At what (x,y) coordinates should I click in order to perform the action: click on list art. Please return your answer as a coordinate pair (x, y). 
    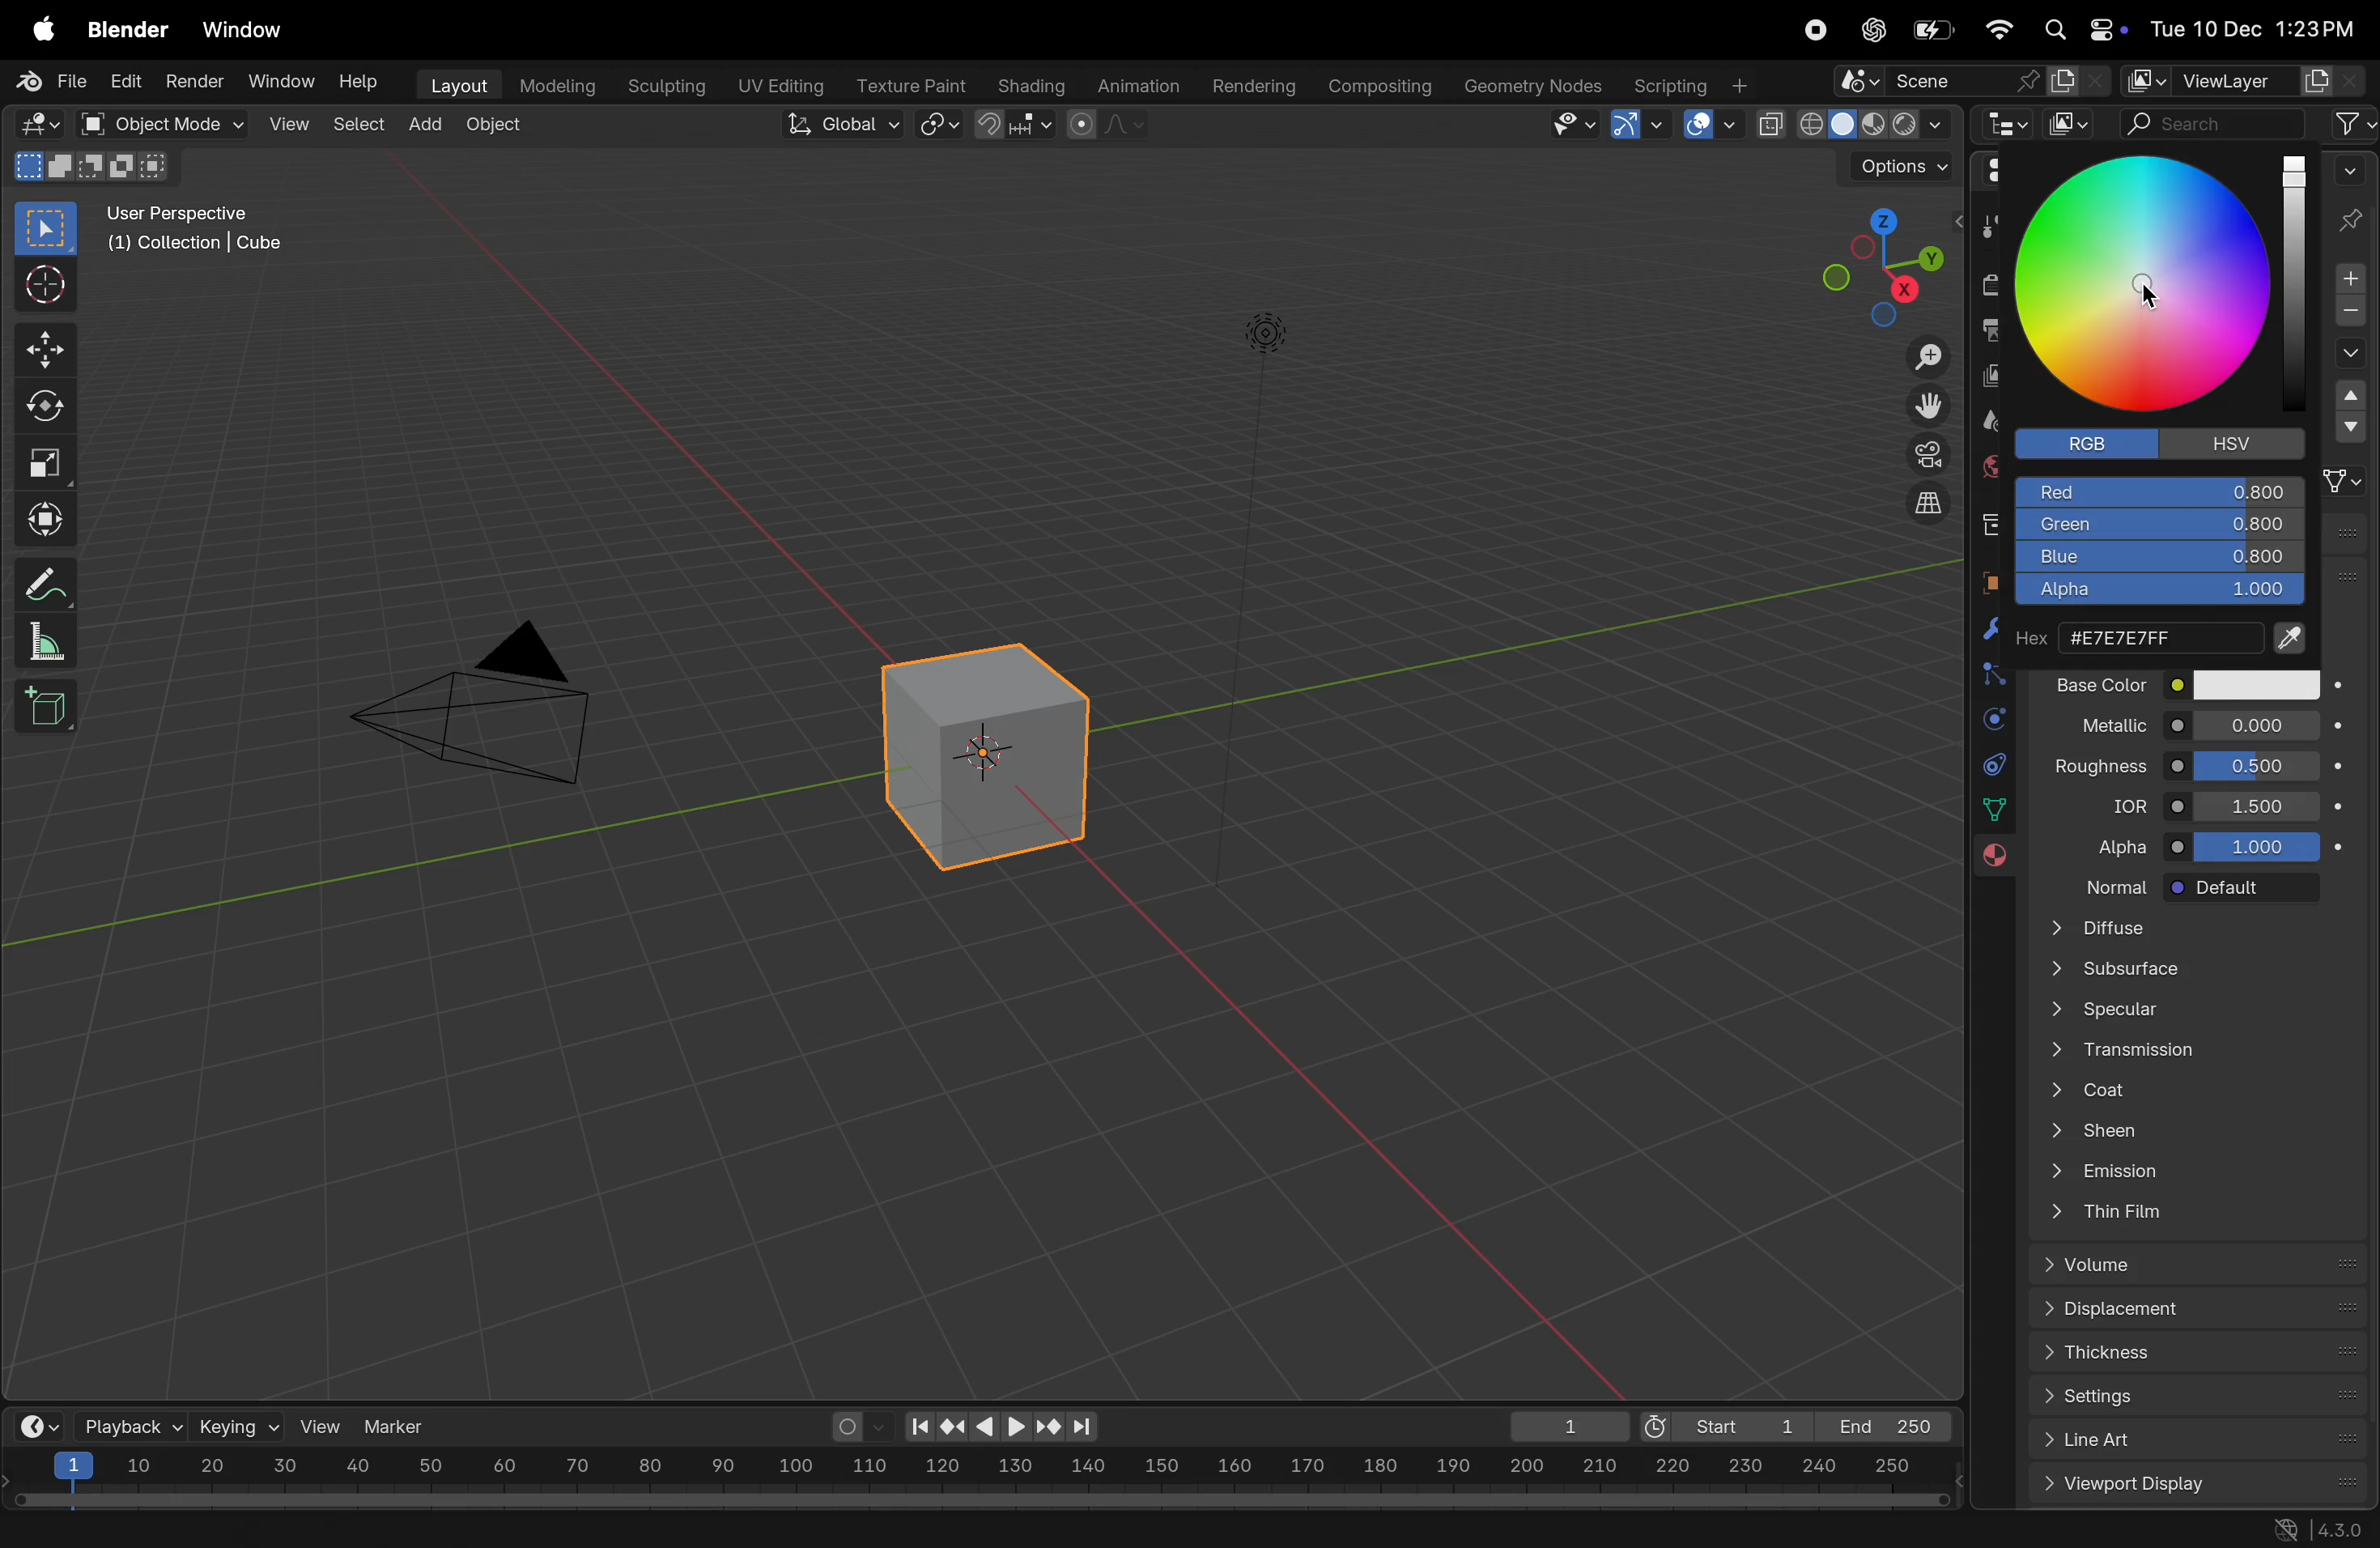
    Looking at the image, I should click on (2190, 1442).